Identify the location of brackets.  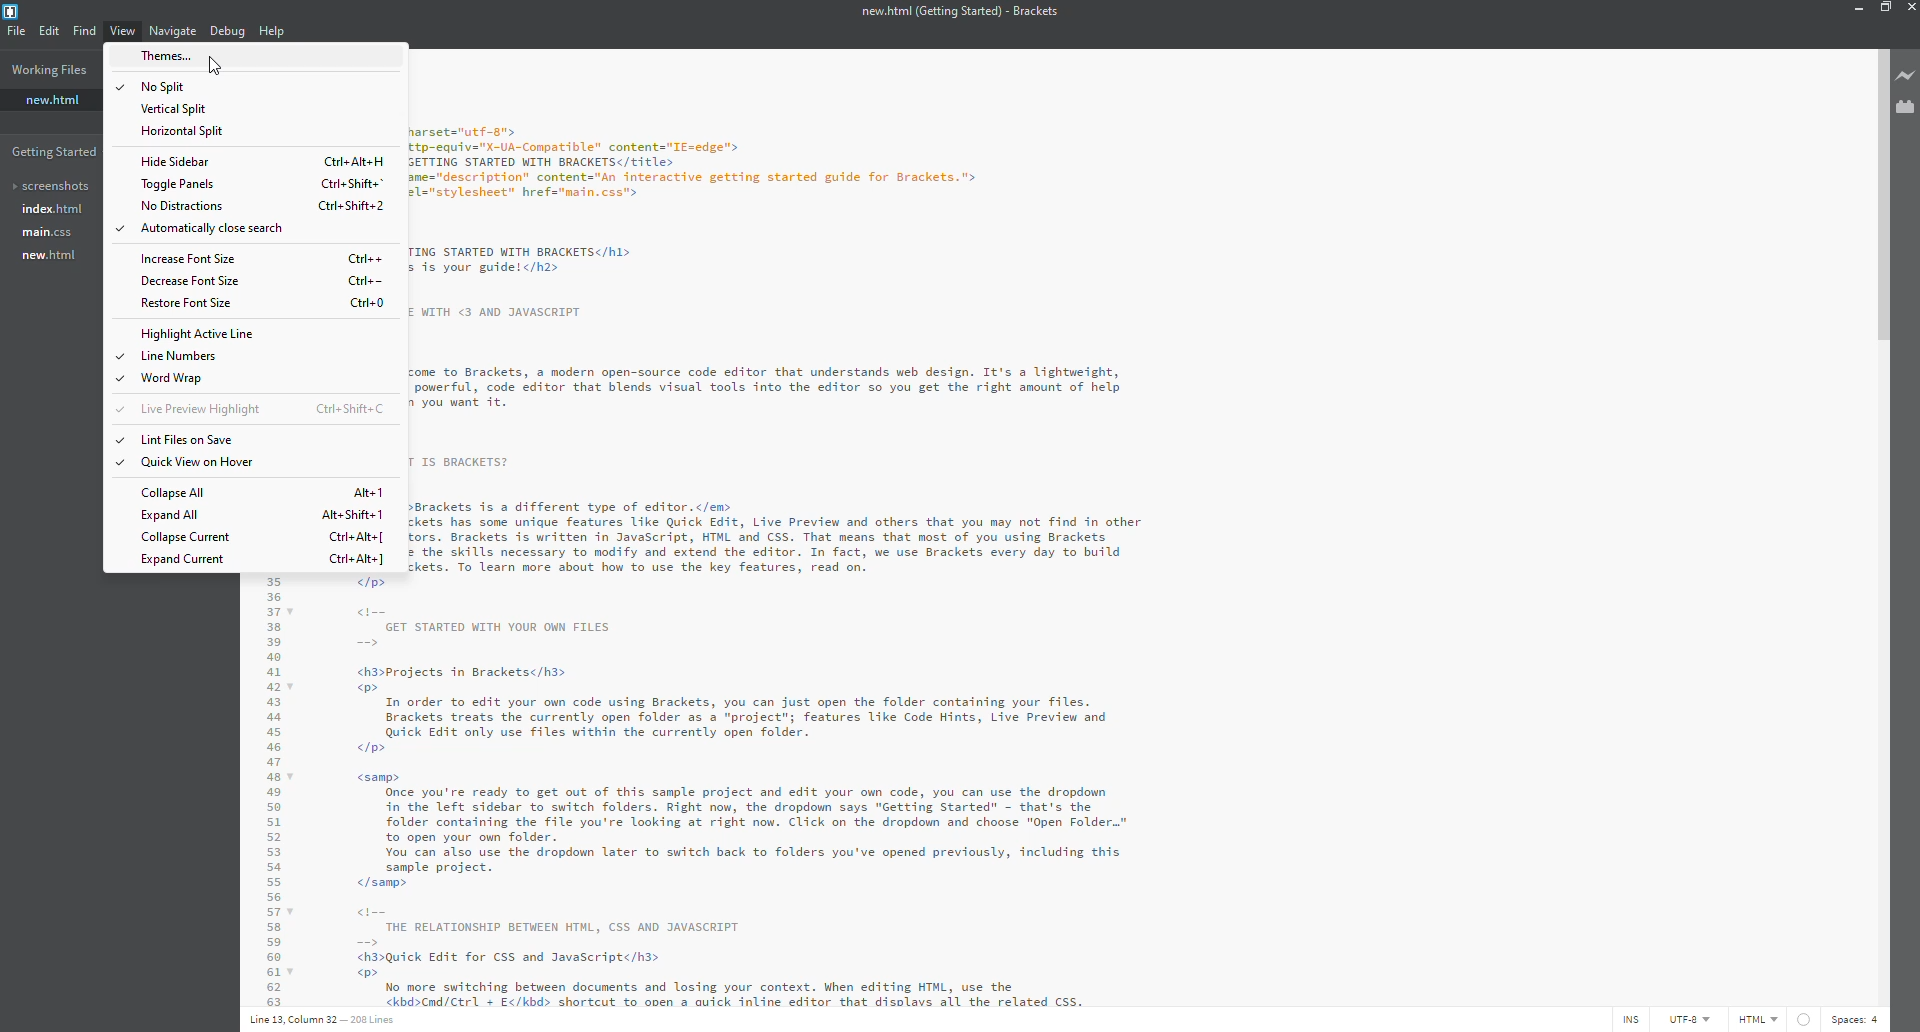
(15, 12).